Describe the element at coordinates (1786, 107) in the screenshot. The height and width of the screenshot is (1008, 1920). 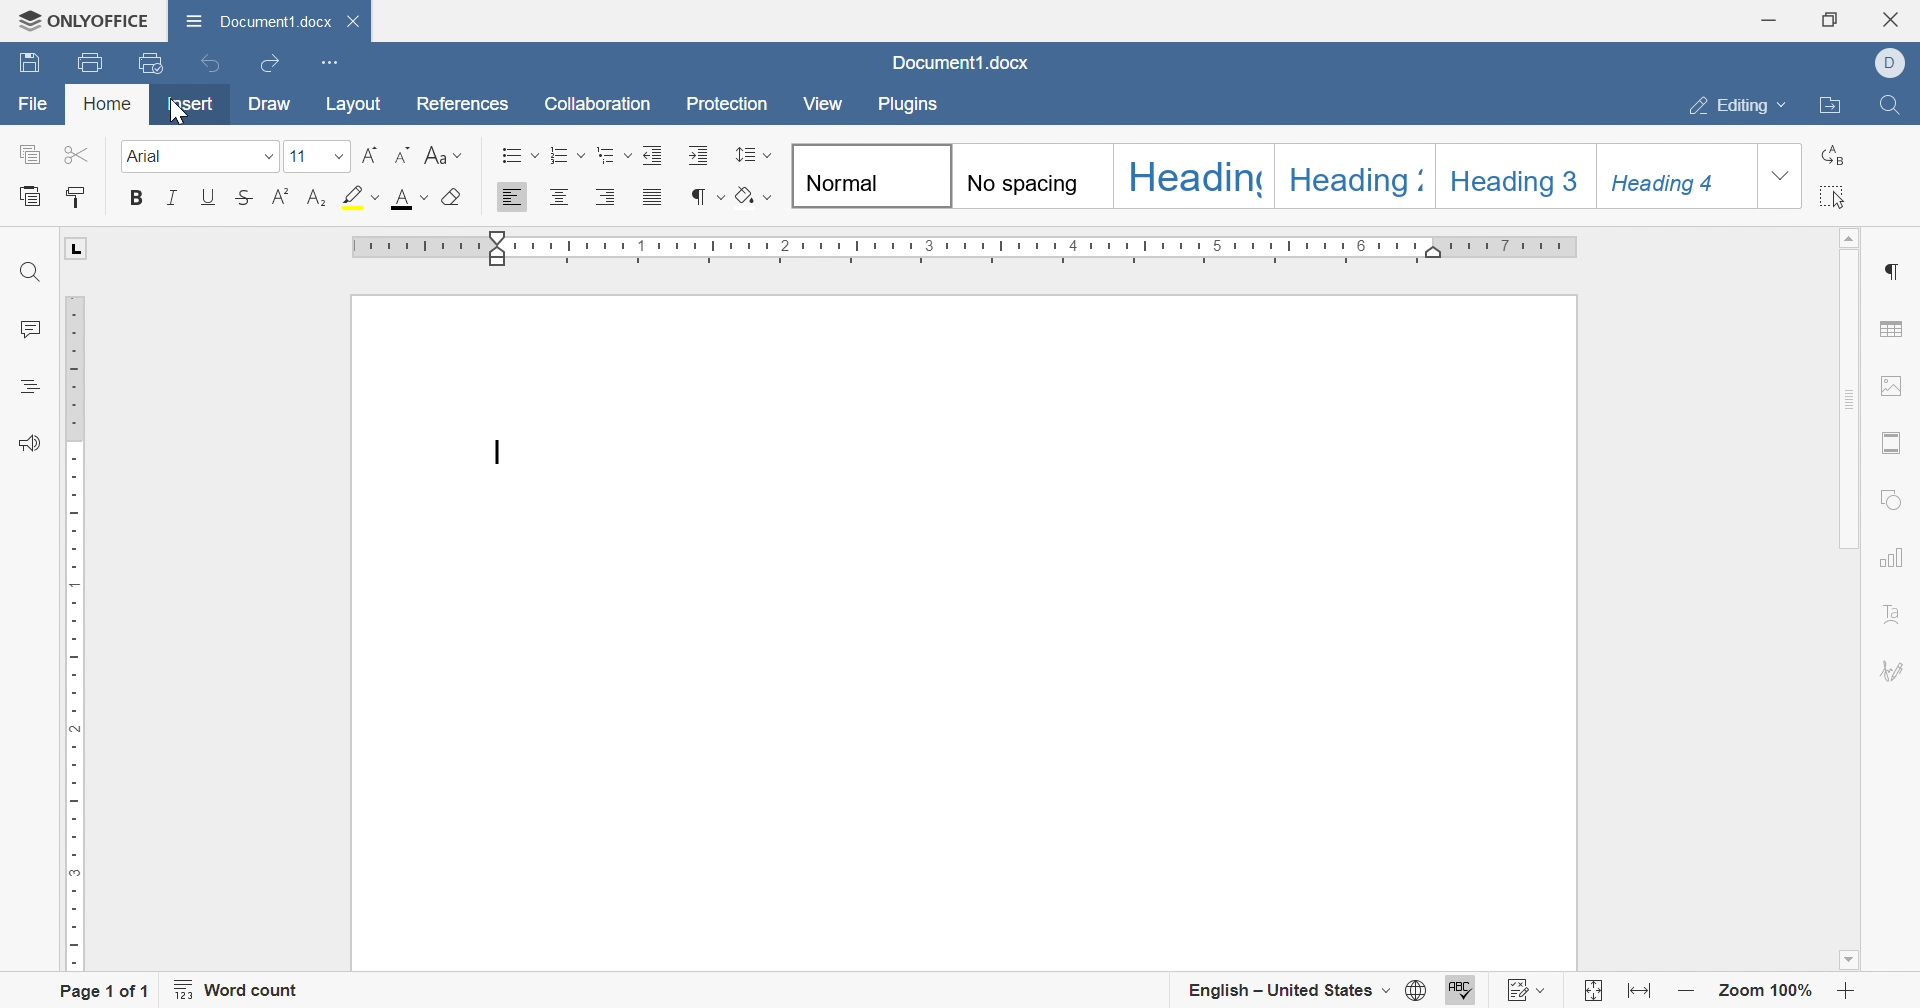
I see `Drop Down` at that location.